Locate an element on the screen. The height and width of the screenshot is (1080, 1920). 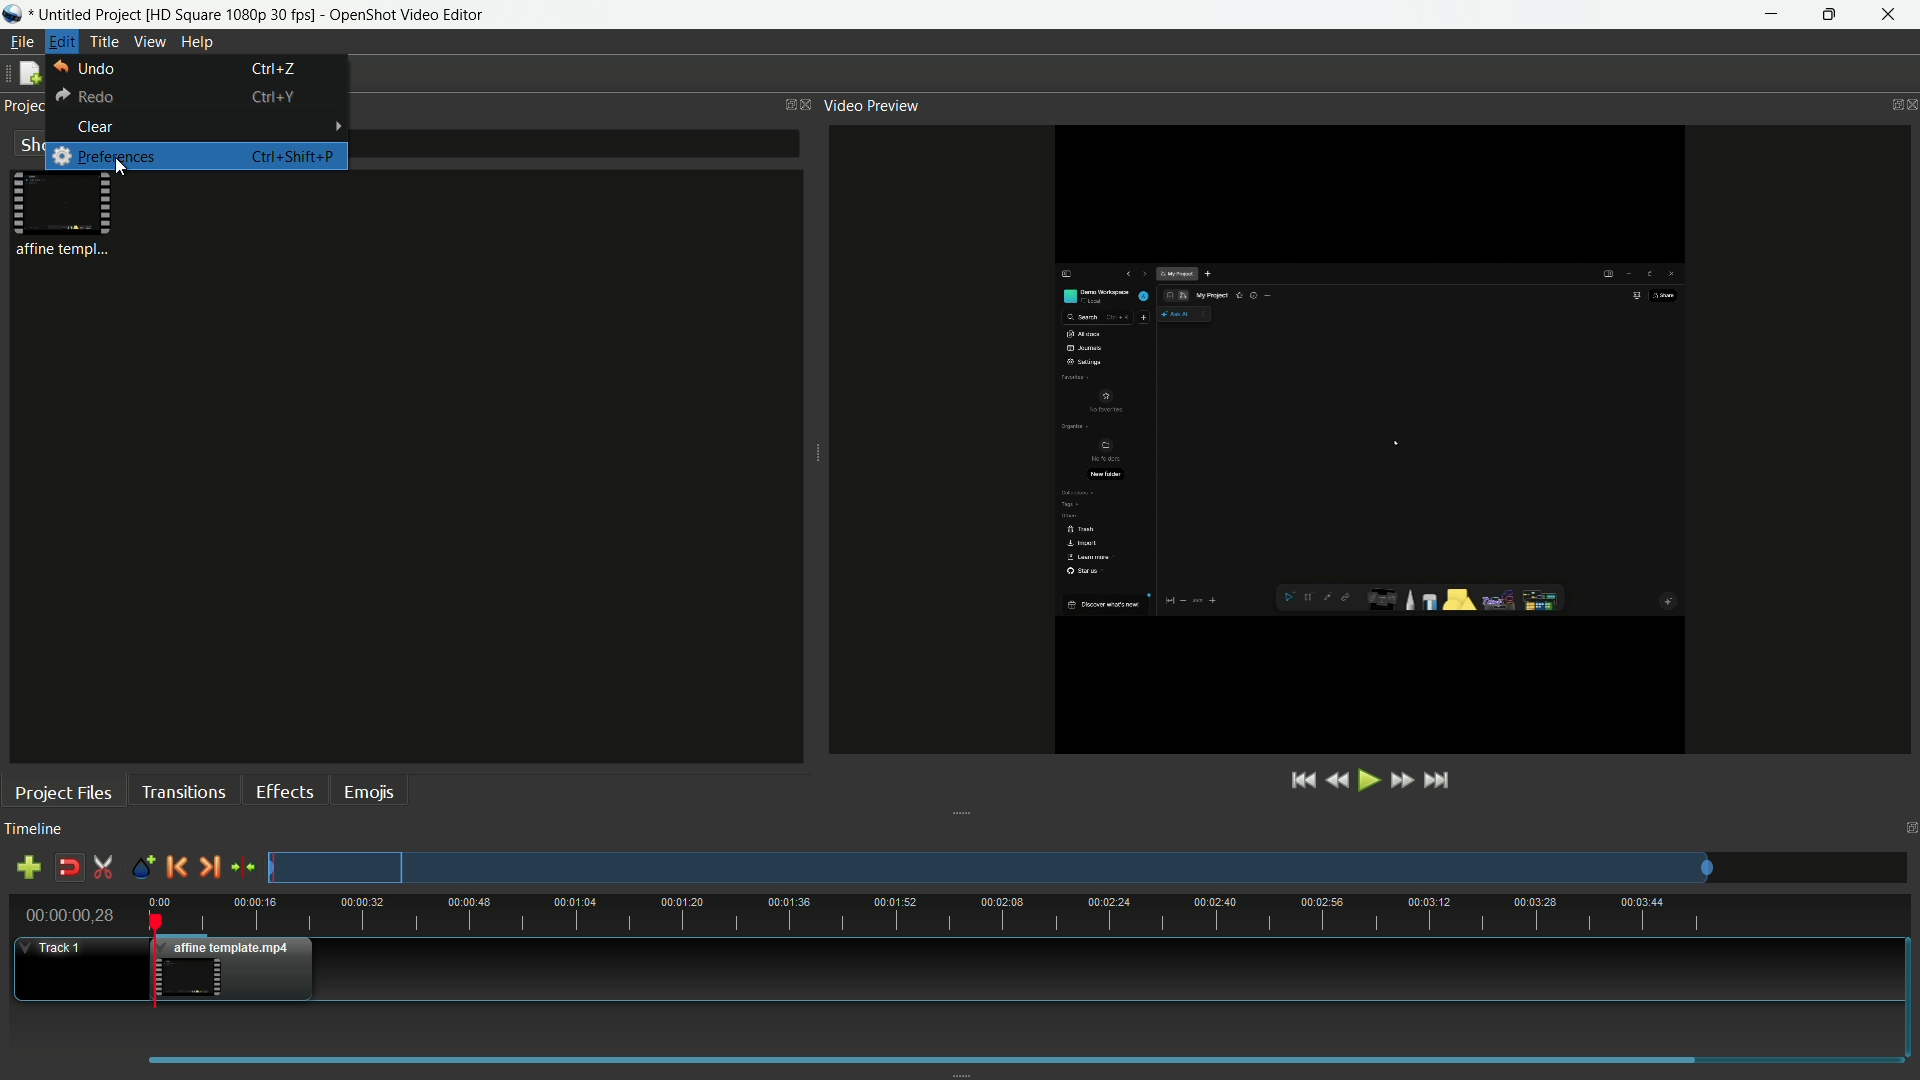
title menu is located at coordinates (104, 41).